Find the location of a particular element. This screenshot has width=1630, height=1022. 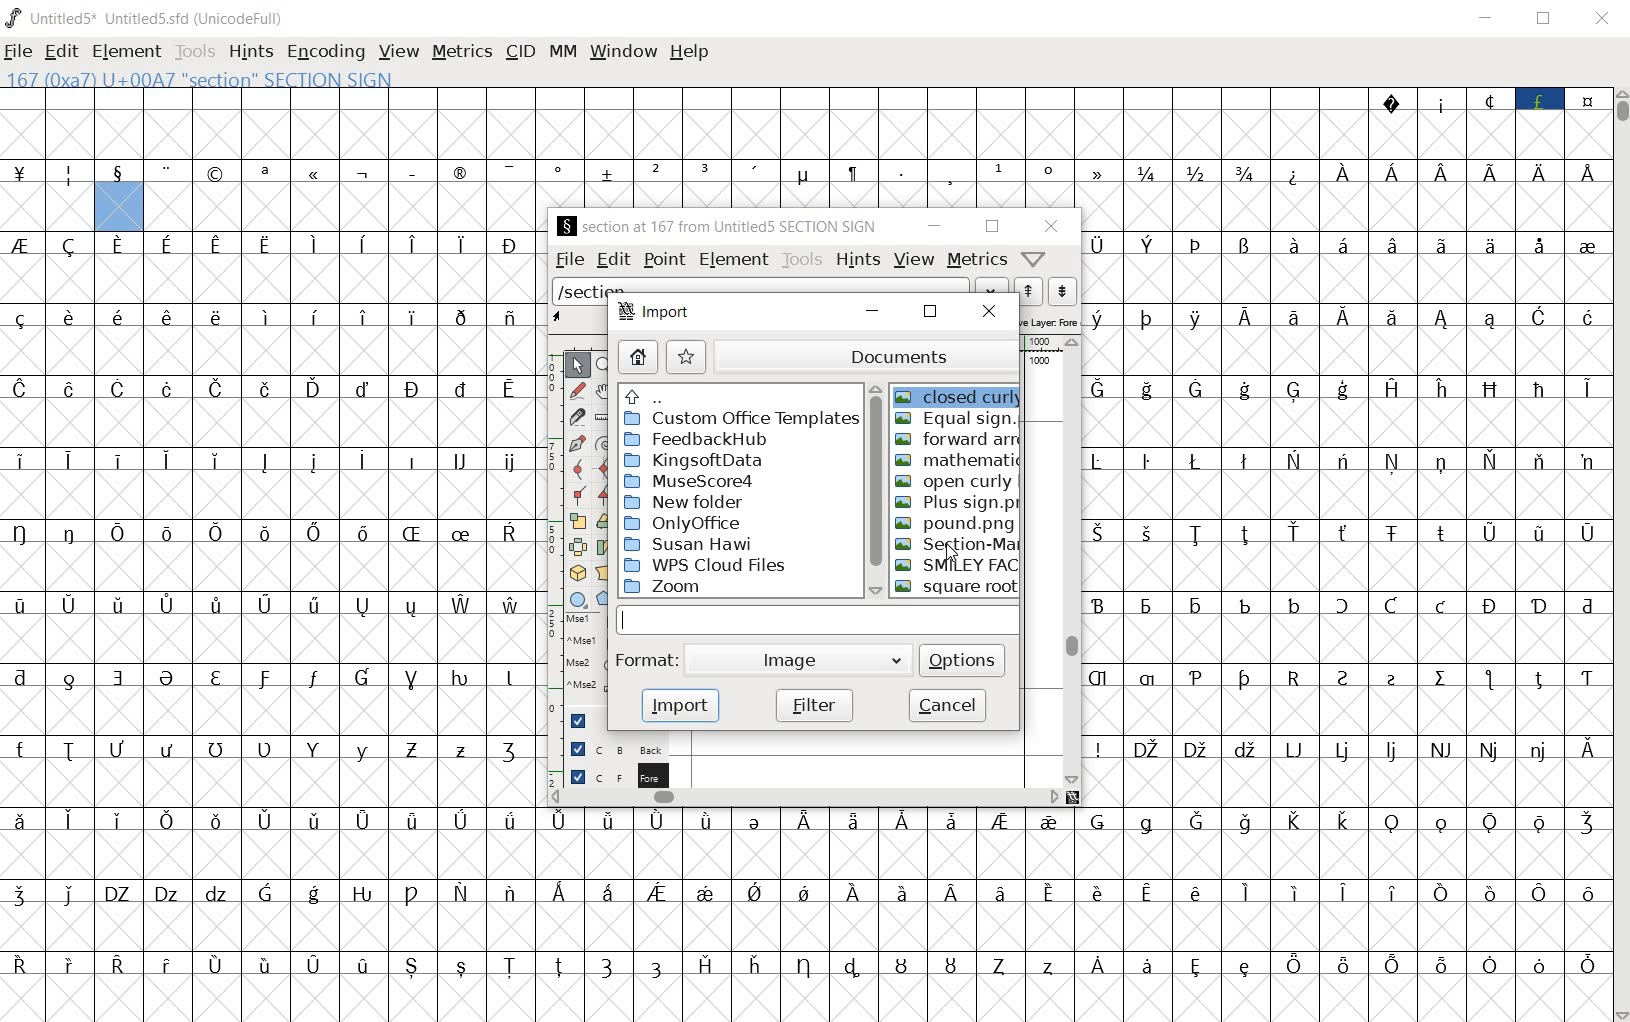

edit is located at coordinates (612, 260).